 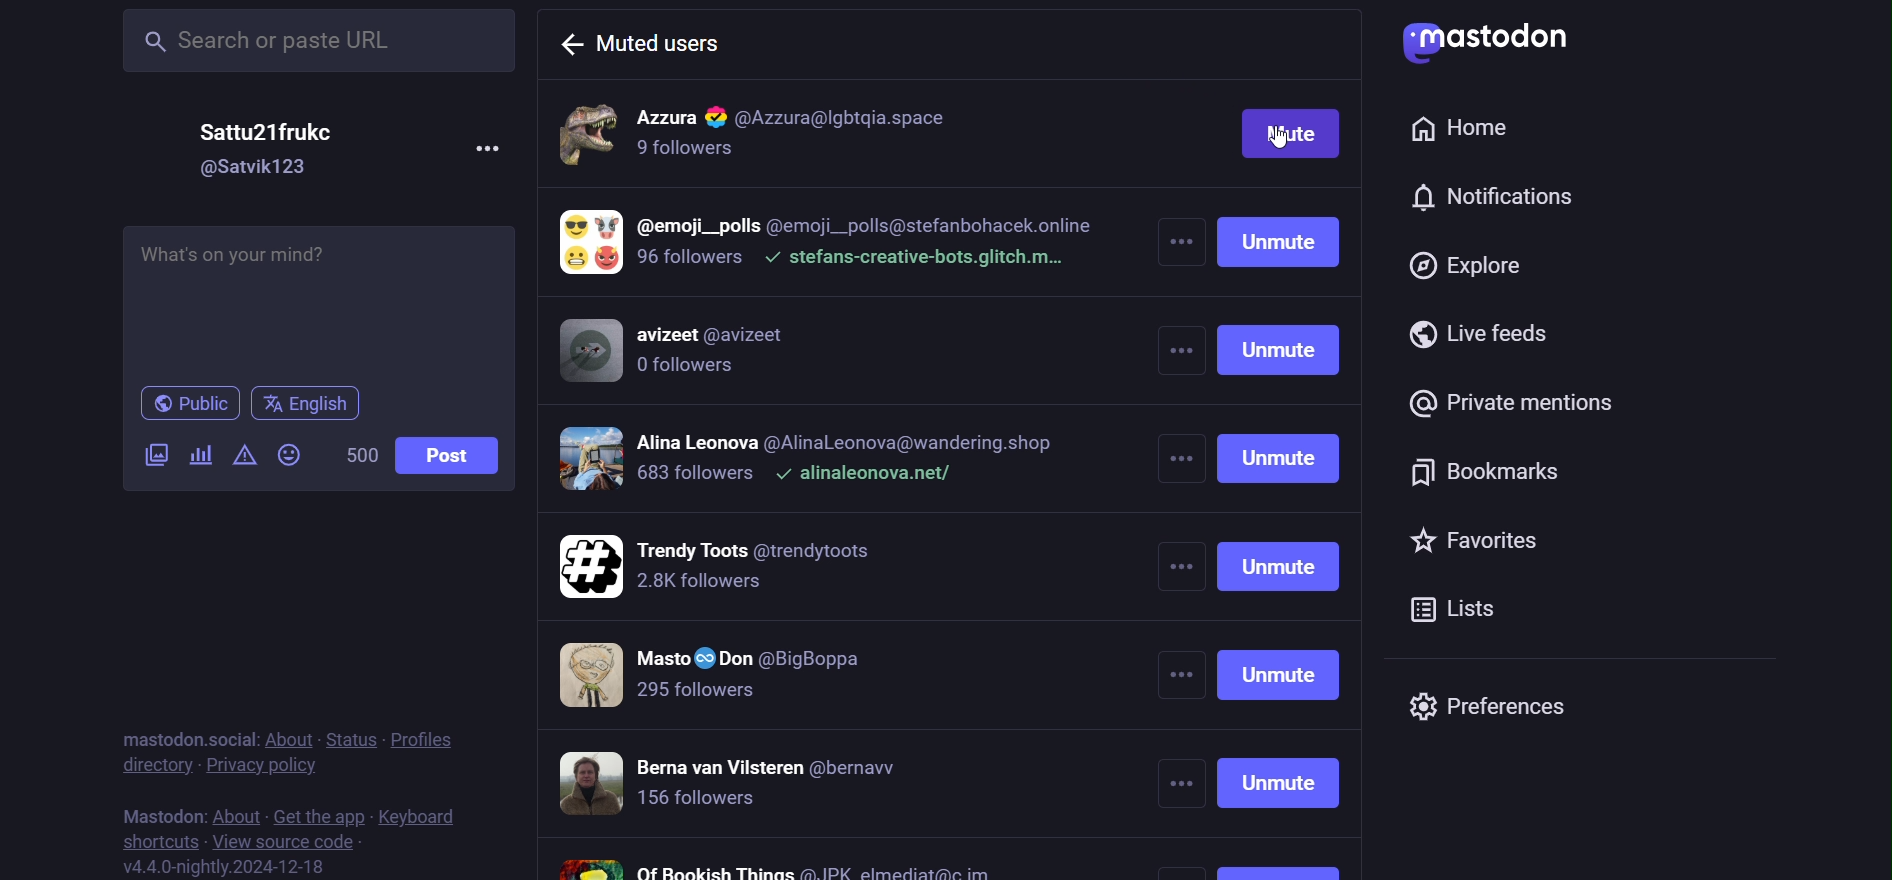 I want to click on muted user 2, so click(x=828, y=249).